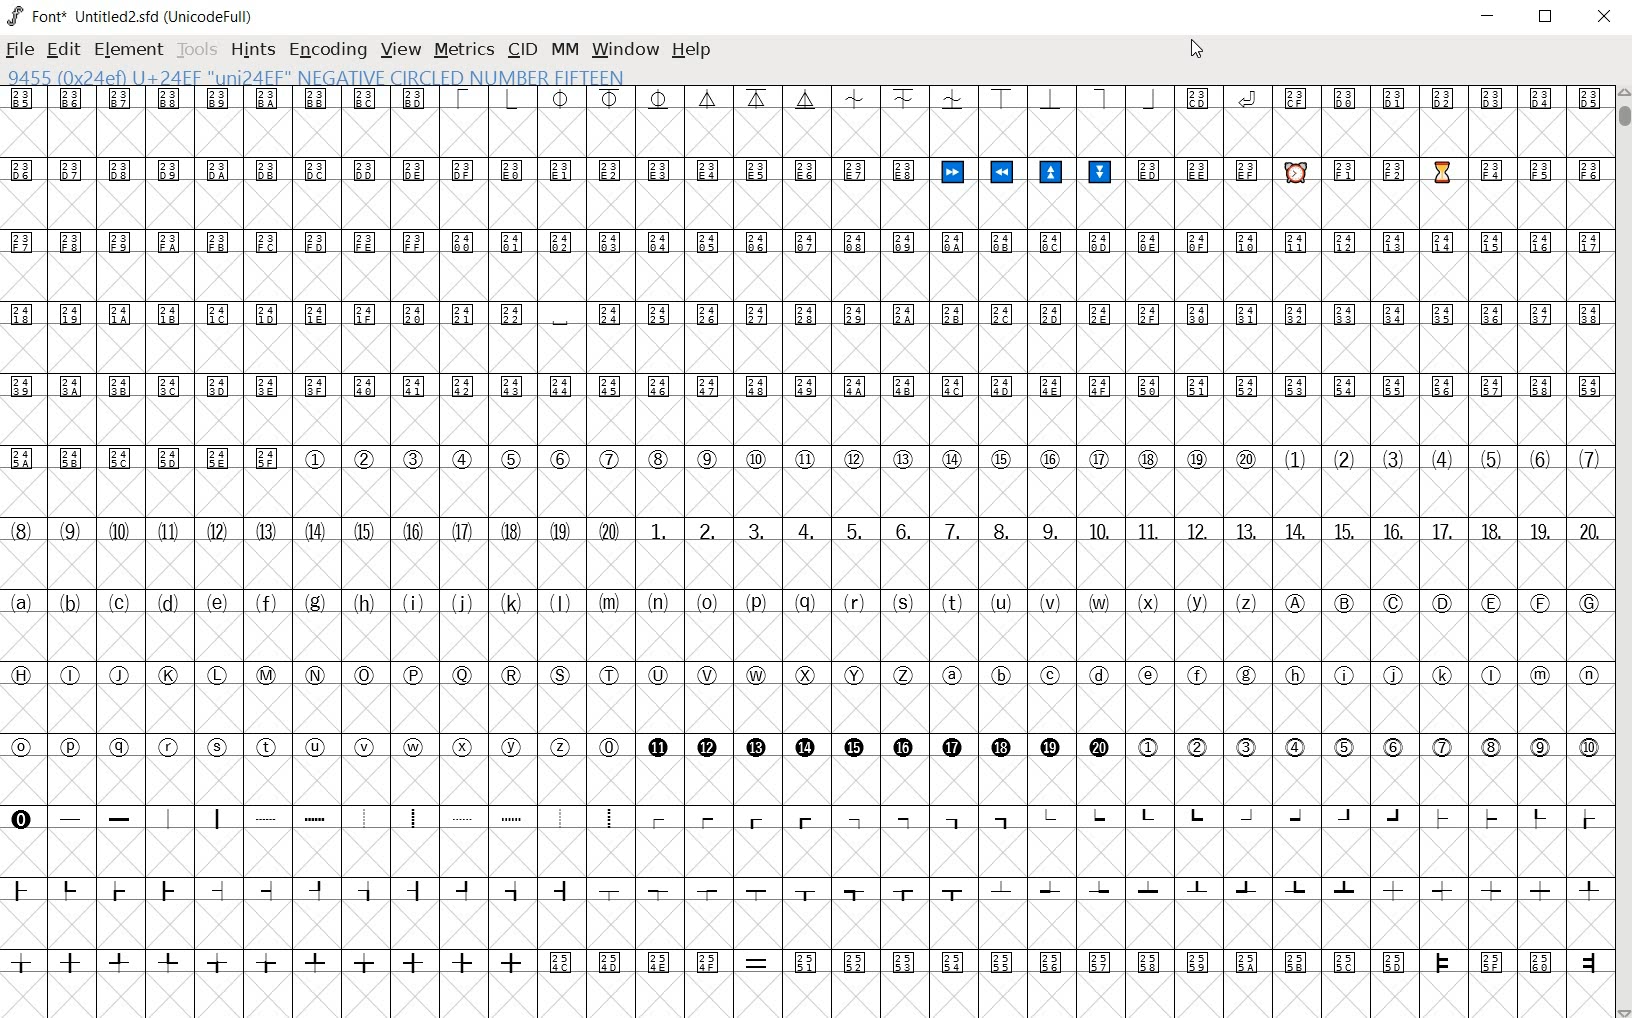  I want to click on CLOSE, so click(1607, 17).